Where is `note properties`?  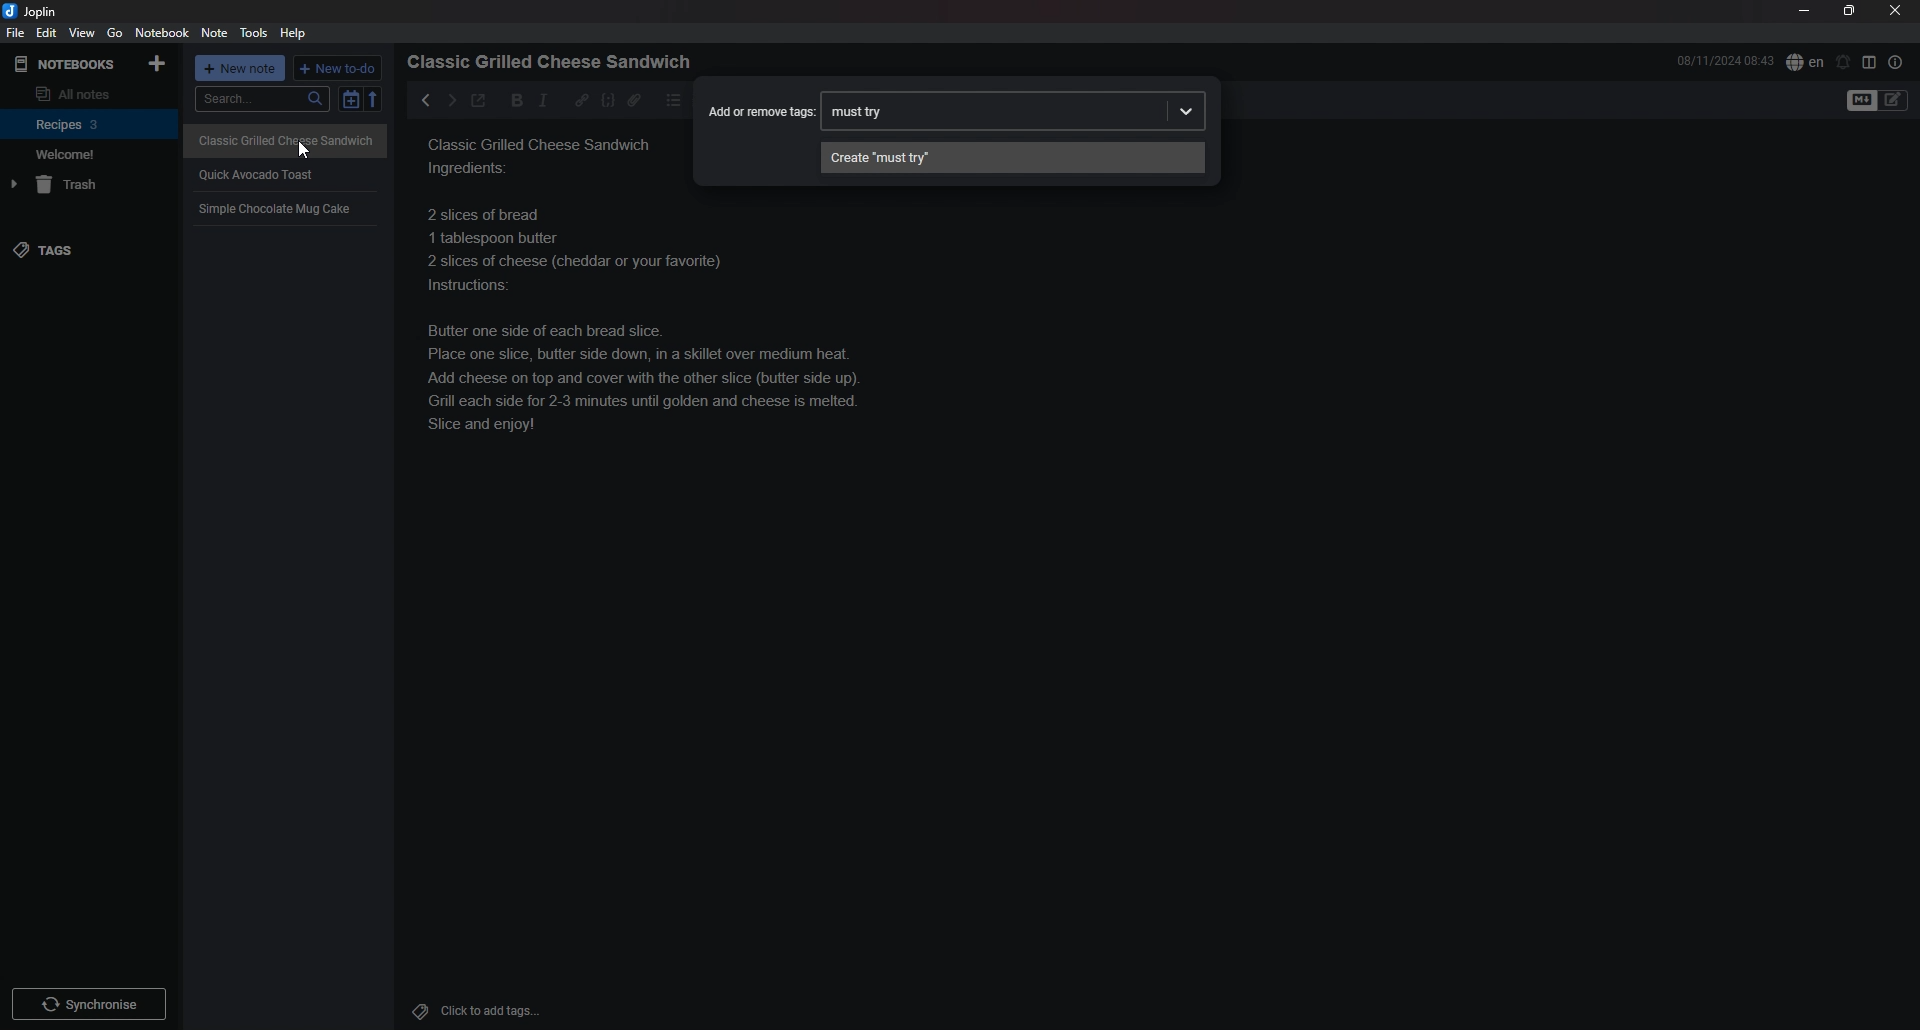 note properties is located at coordinates (1896, 62).